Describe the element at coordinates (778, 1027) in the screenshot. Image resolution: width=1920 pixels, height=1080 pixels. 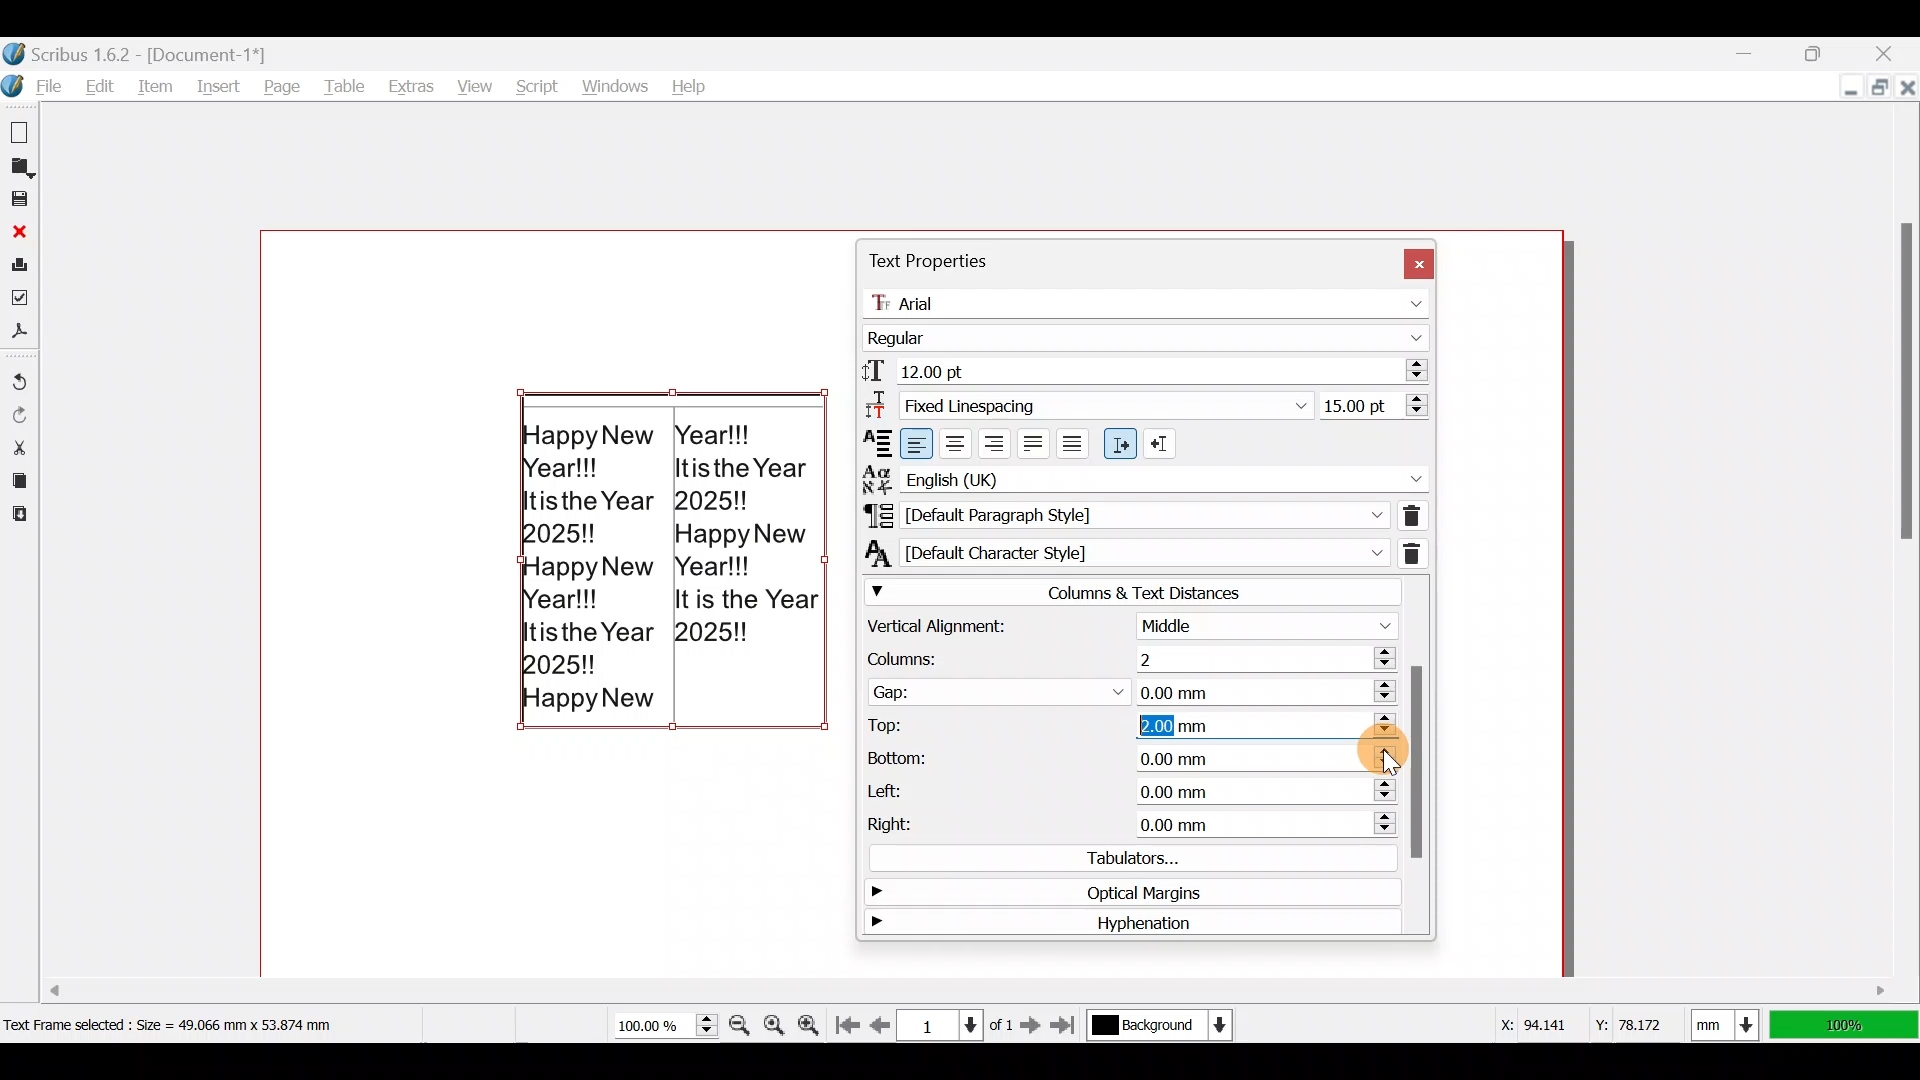
I see `Zoom to 100%` at that location.